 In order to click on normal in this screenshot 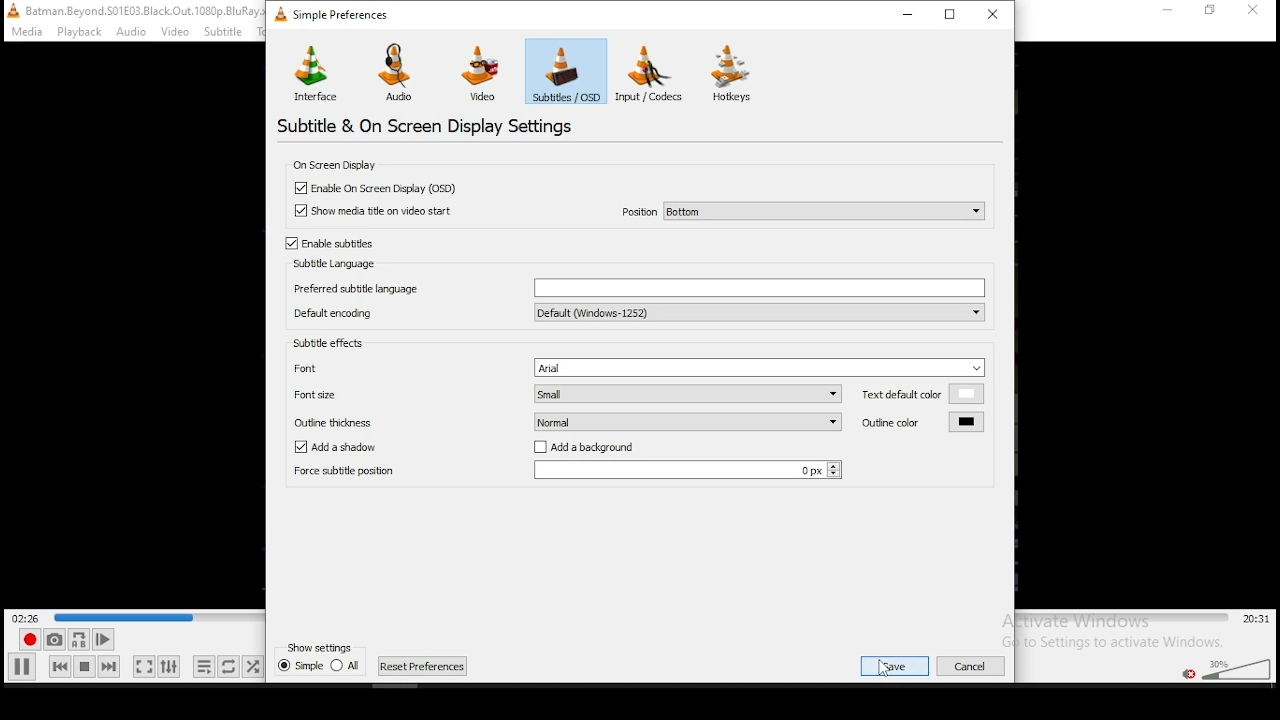, I will do `click(688, 446)`.